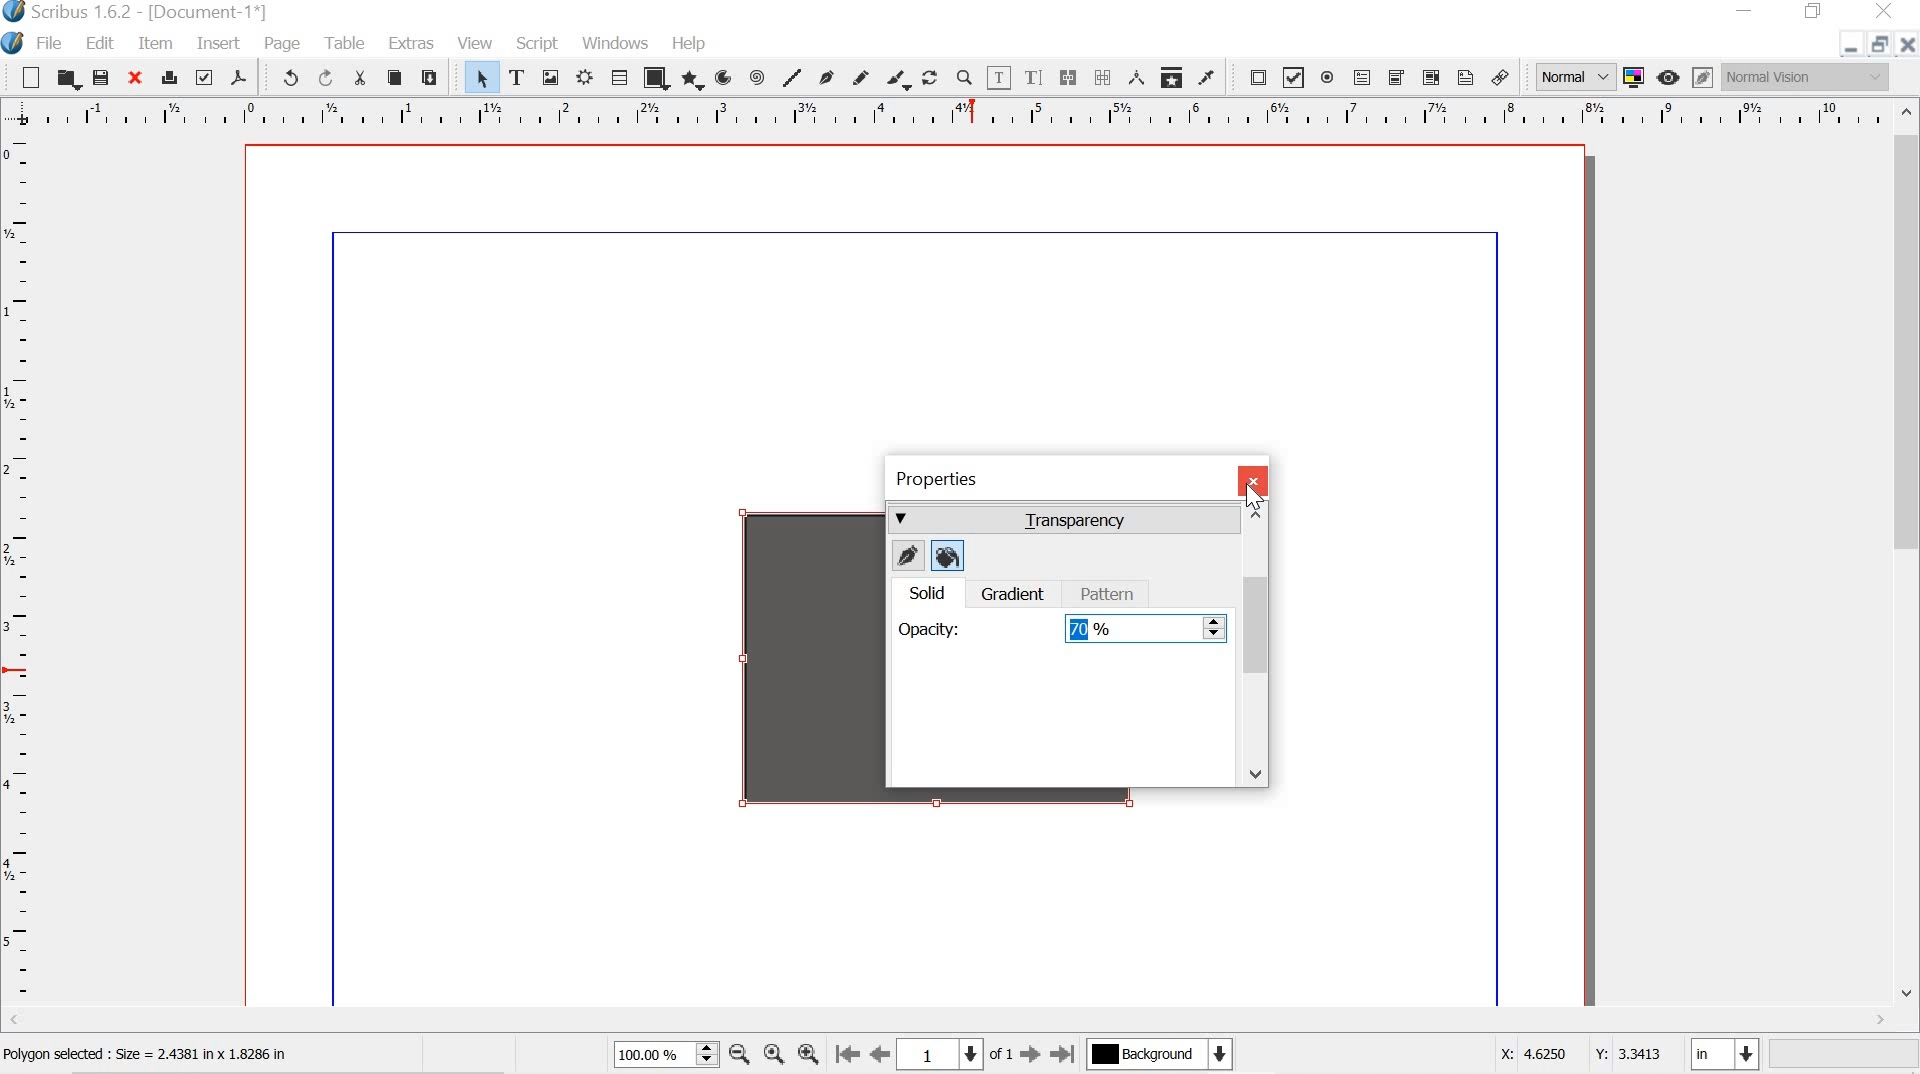 Image resolution: width=1920 pixels, height=1074 pixels. Describe the element at coordinates (1036, 79) in the screenshot. I see `edit text with story editor` at that location.